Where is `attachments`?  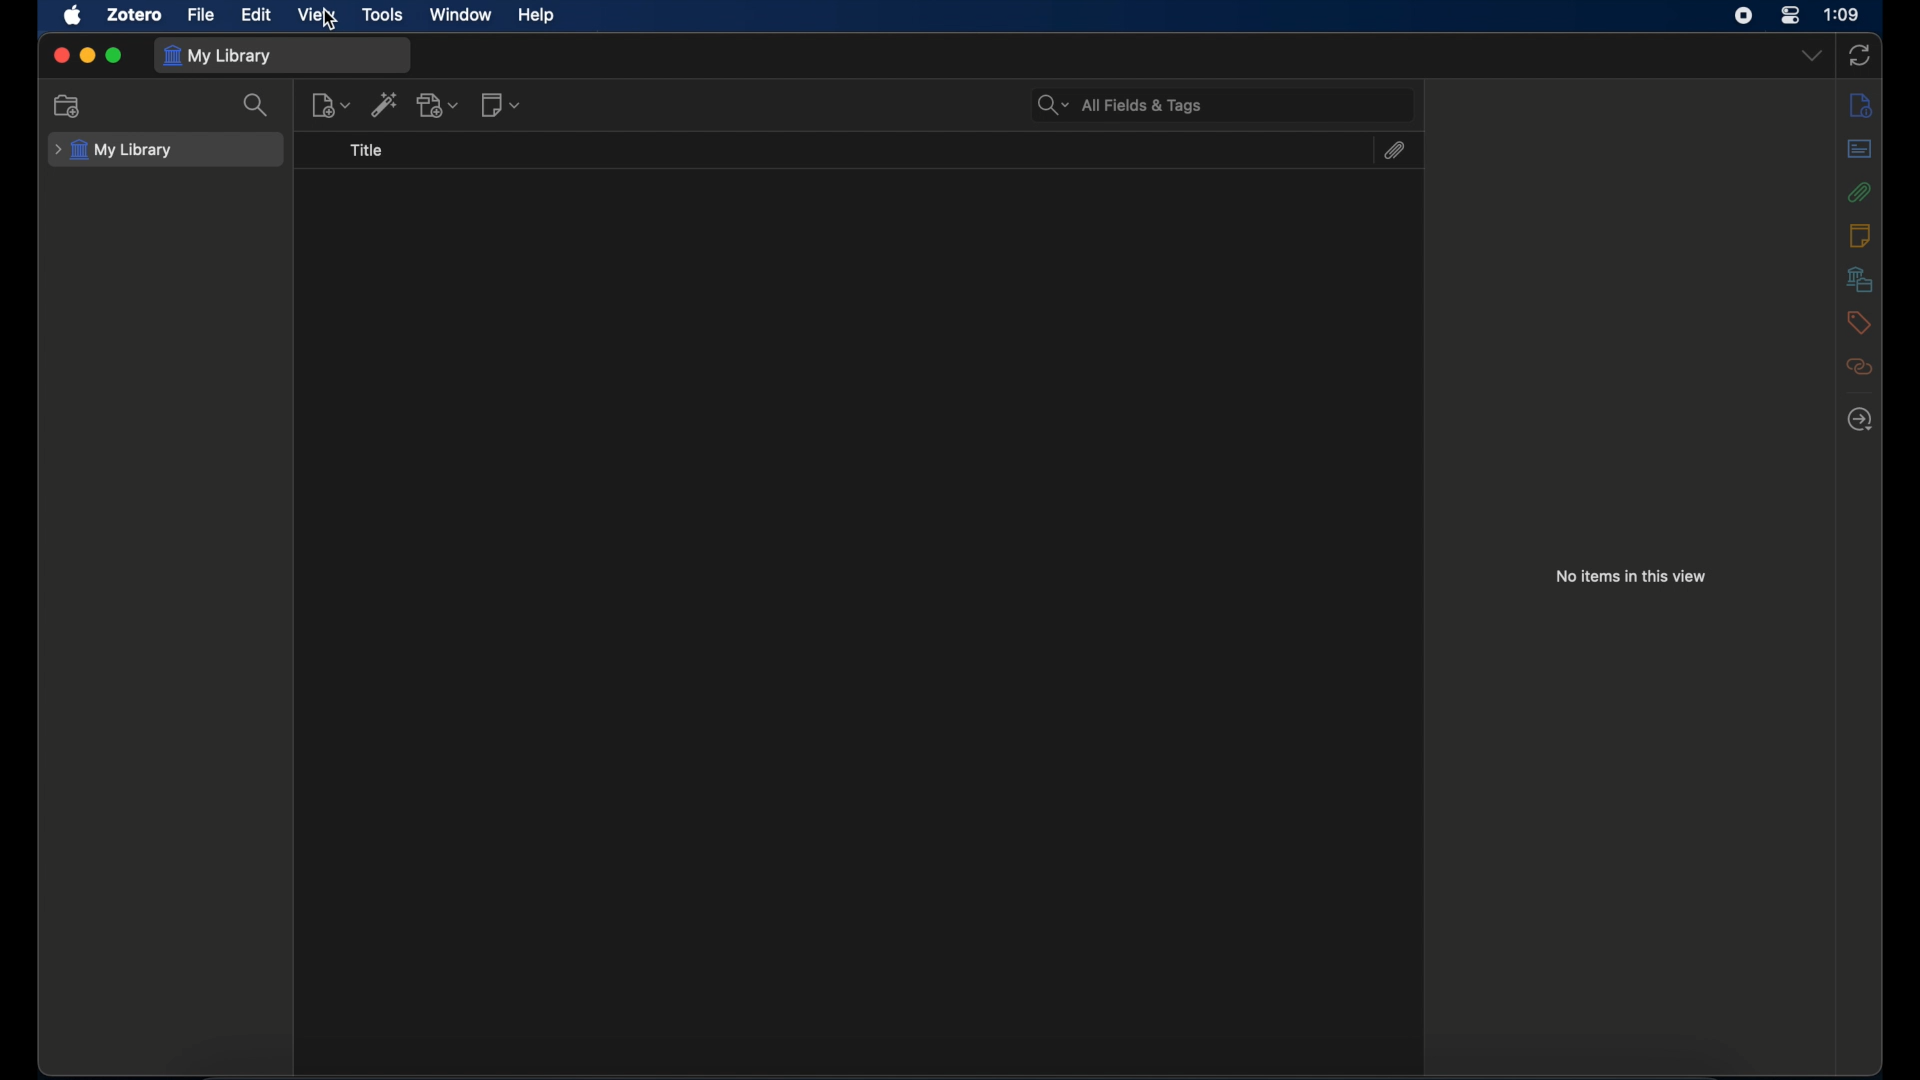 attachments is located at coordinates (1858, 192).